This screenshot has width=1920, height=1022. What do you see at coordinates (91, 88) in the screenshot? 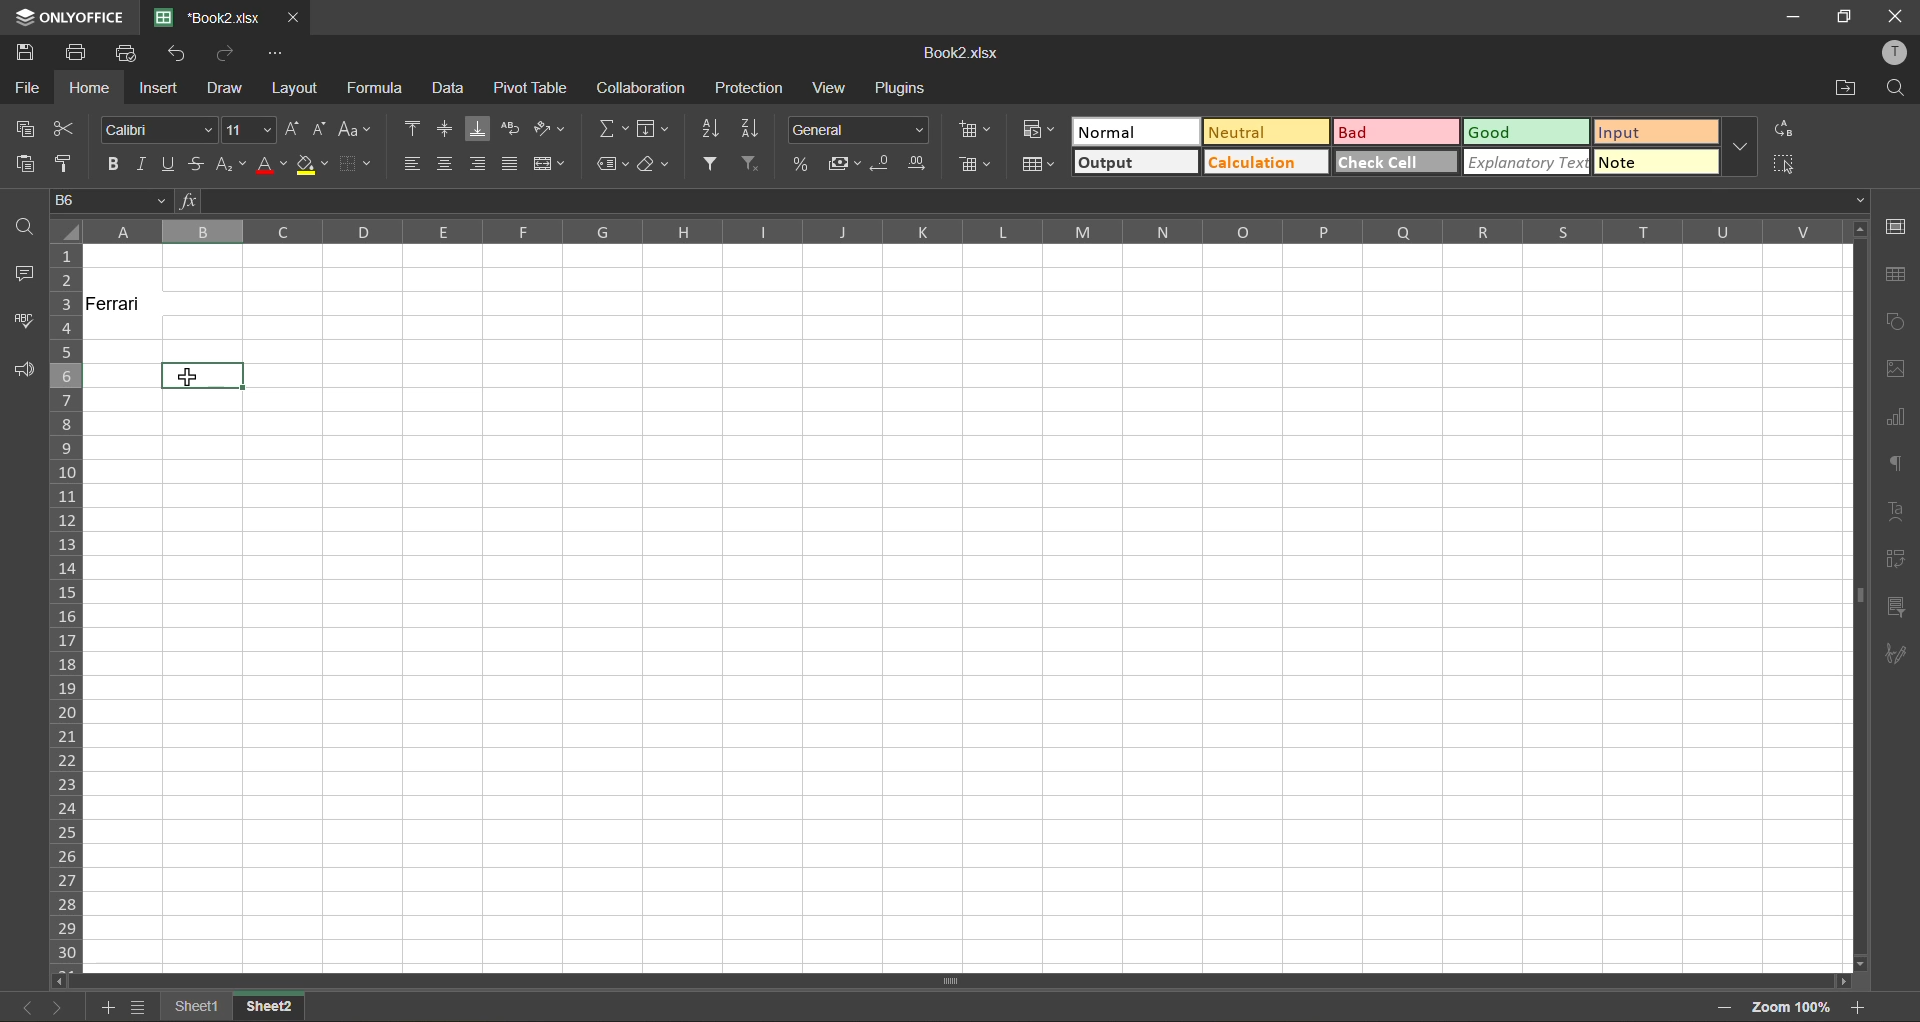
I see `home` at bounding box center [91, 88].